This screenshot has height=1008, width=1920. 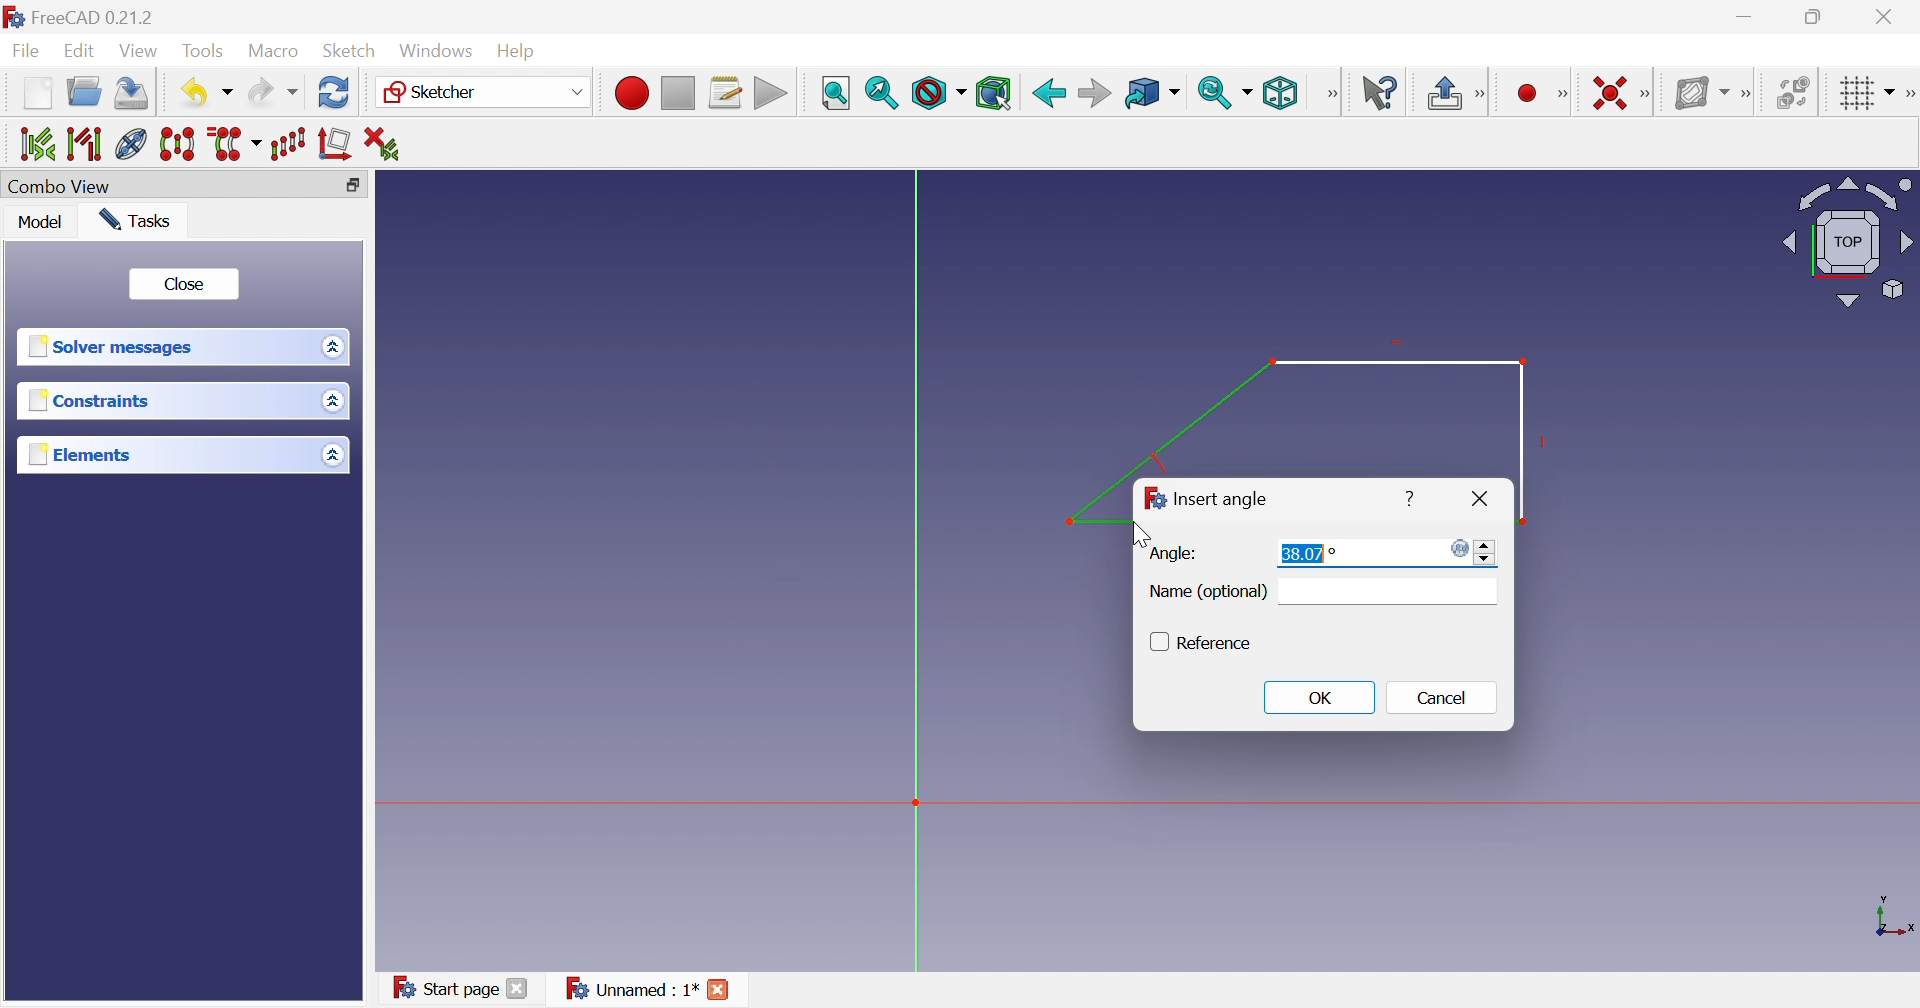 What do you see at coordinates (352, 185) in the screenshot?
I see `Change view` at bounding box center [352, 185].